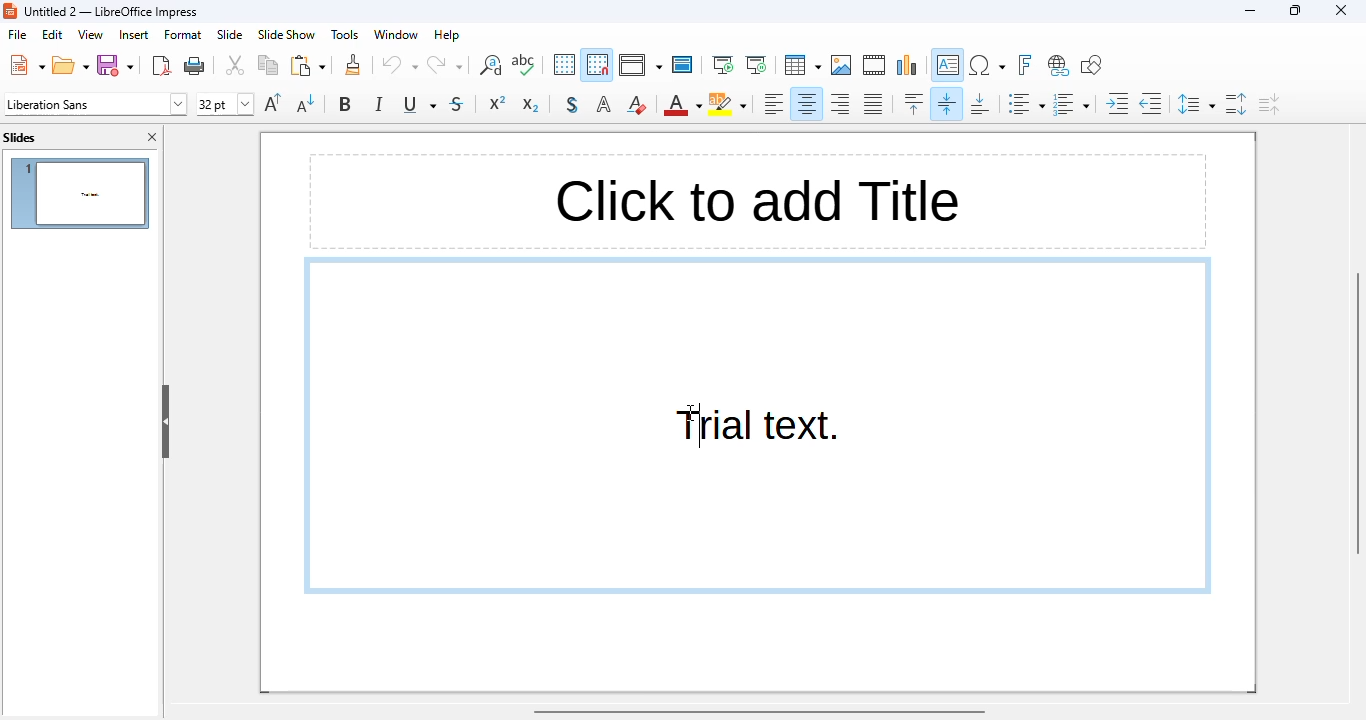  What do you see at coordinates (1340, 10) in the screenshot?
I see `close` at bounding box center [1340, 10].